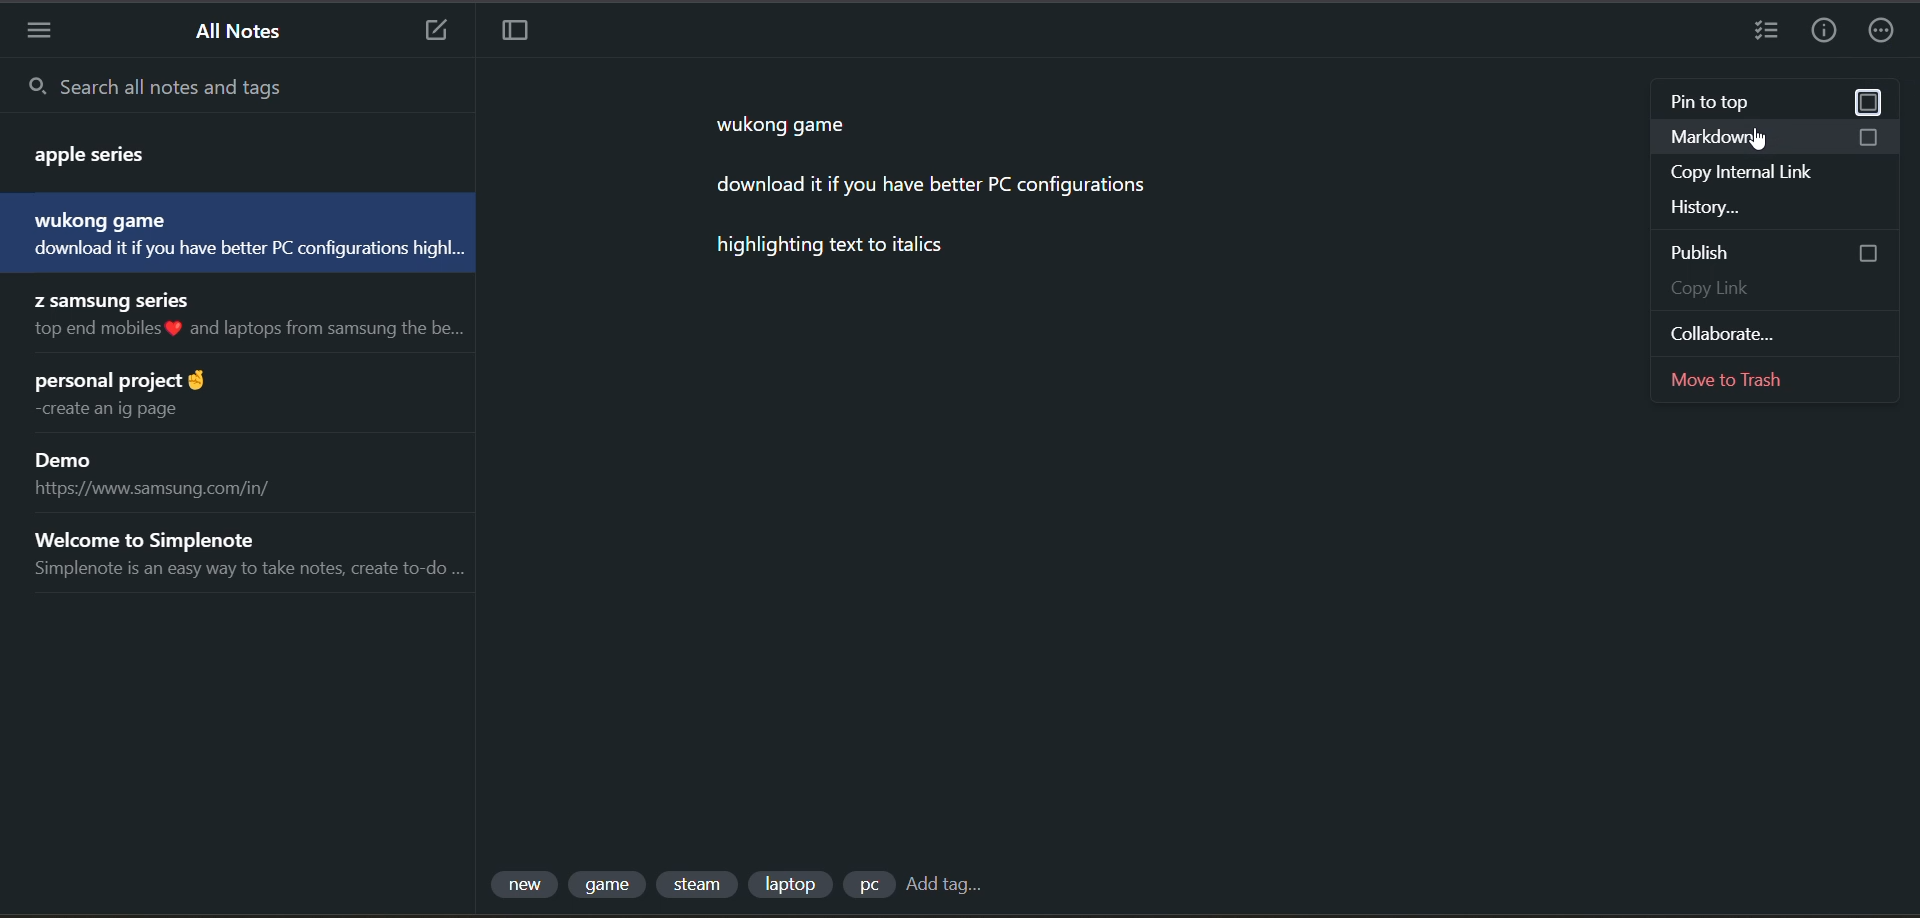 This screenshot has height=918, width=1920. What do you see at coordinates (700, 885) in the screenshot?
I see `tag 3` at bounding box center [700, 885].